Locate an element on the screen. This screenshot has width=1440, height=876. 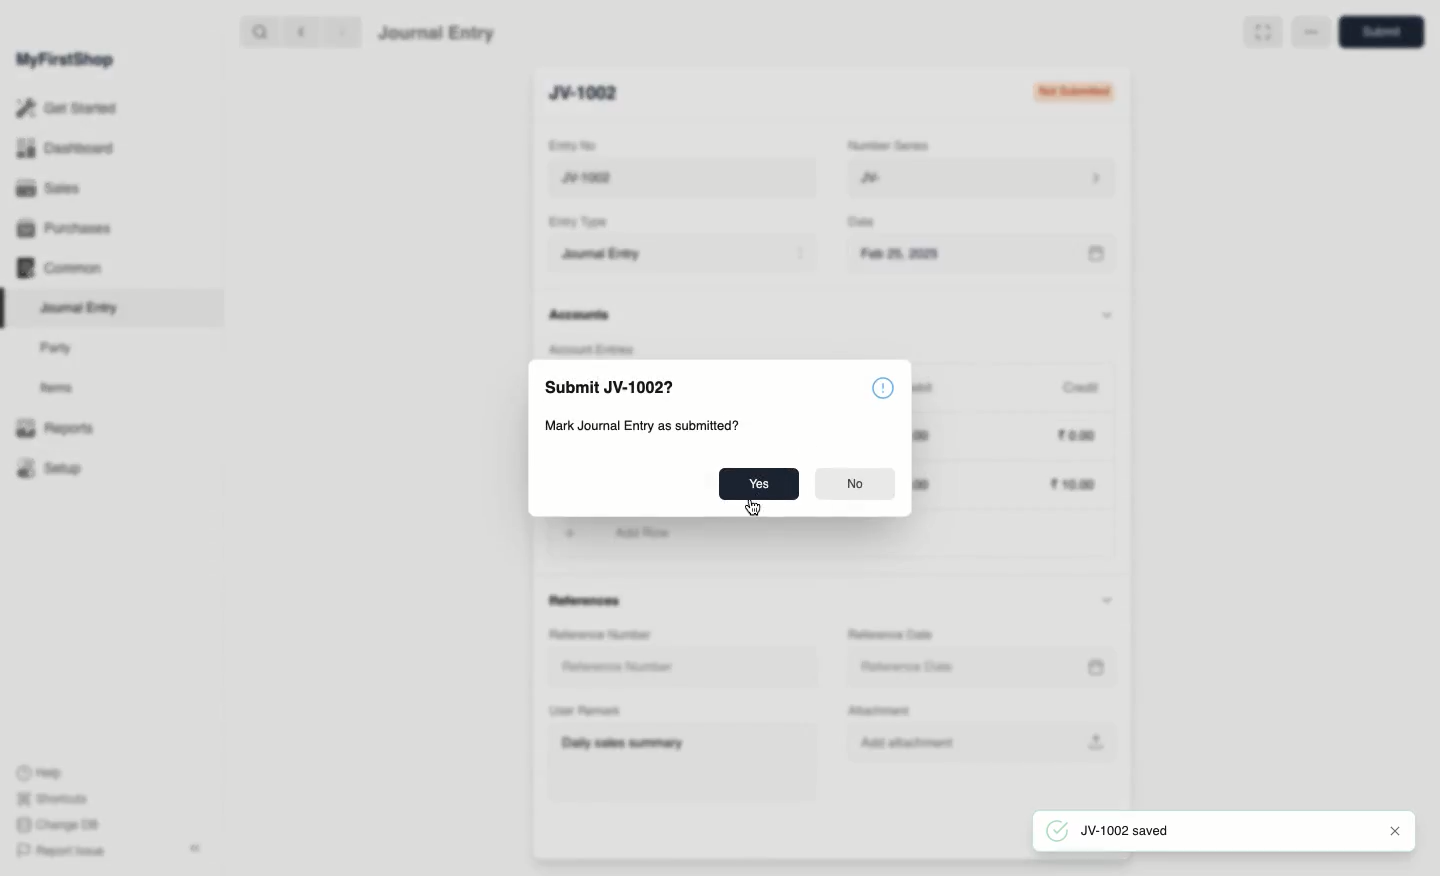
Reports is located at coordinates (54, 429).